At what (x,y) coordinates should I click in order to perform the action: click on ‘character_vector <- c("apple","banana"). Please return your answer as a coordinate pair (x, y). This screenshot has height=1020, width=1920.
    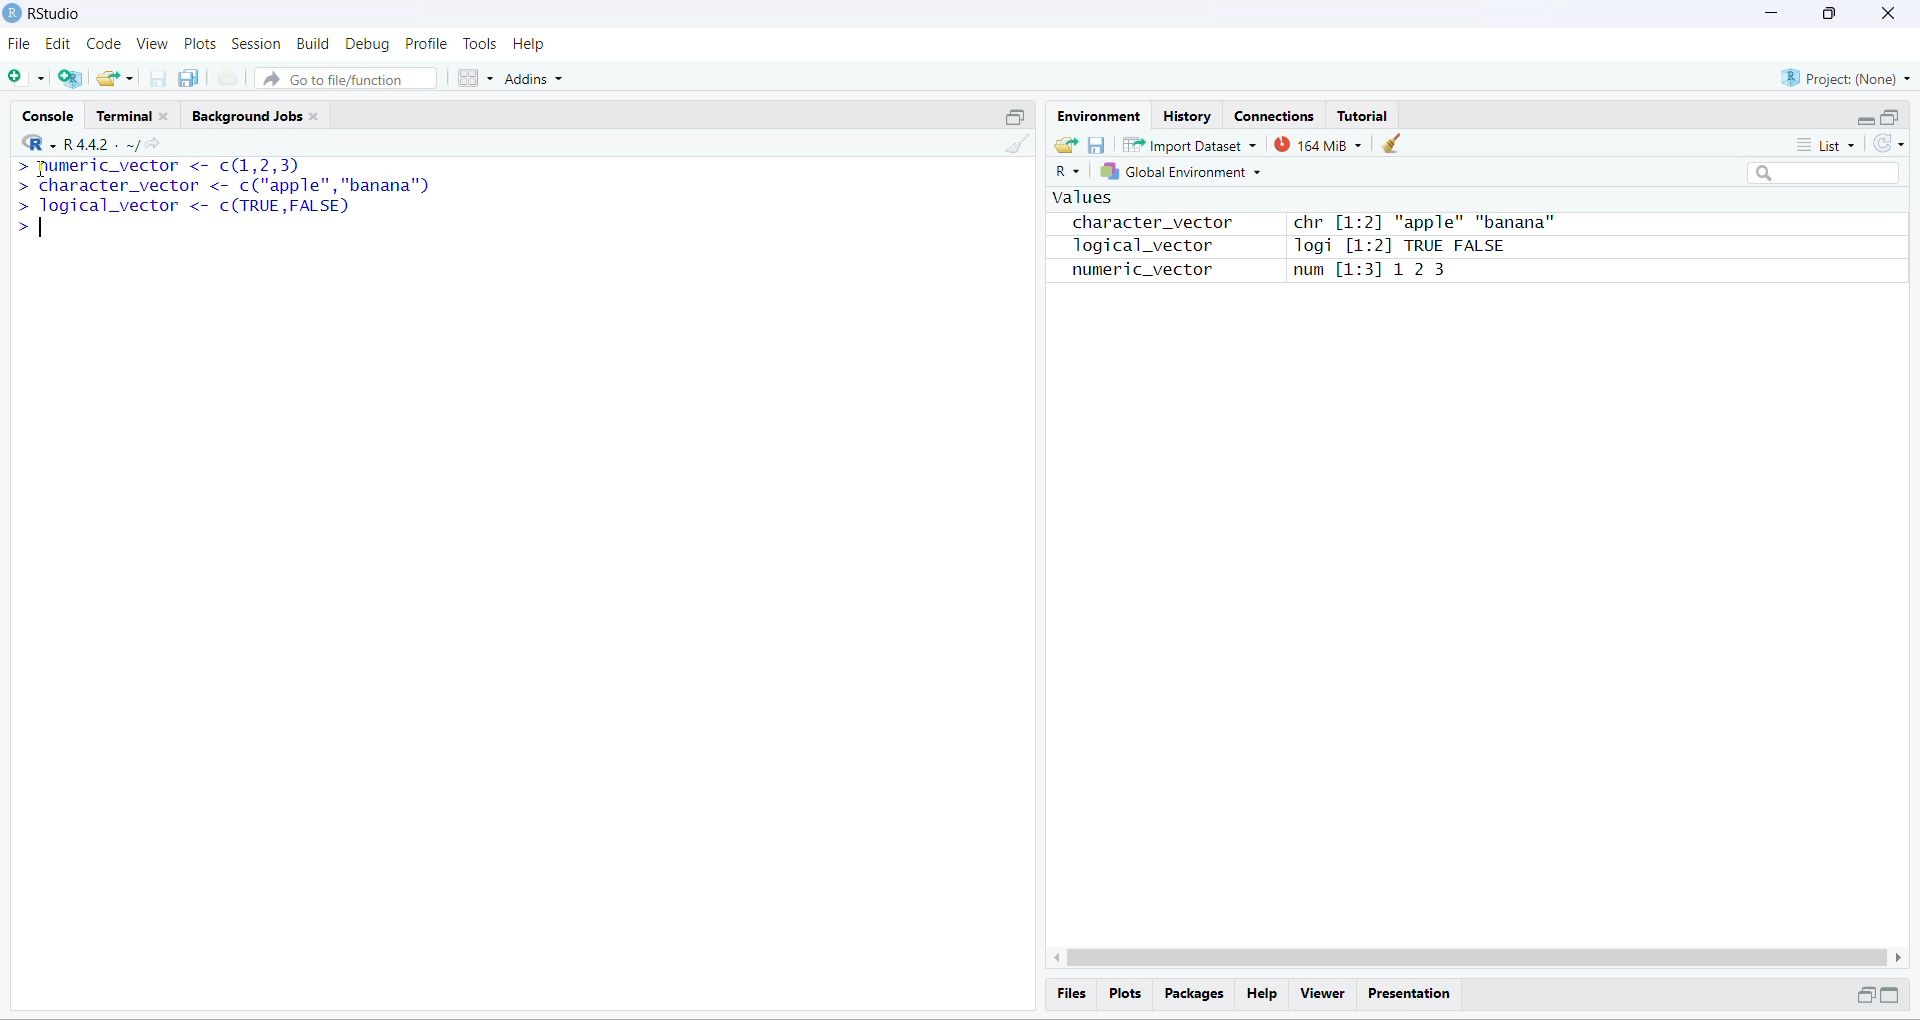
    Looking at the image, I should click on (224, 186).